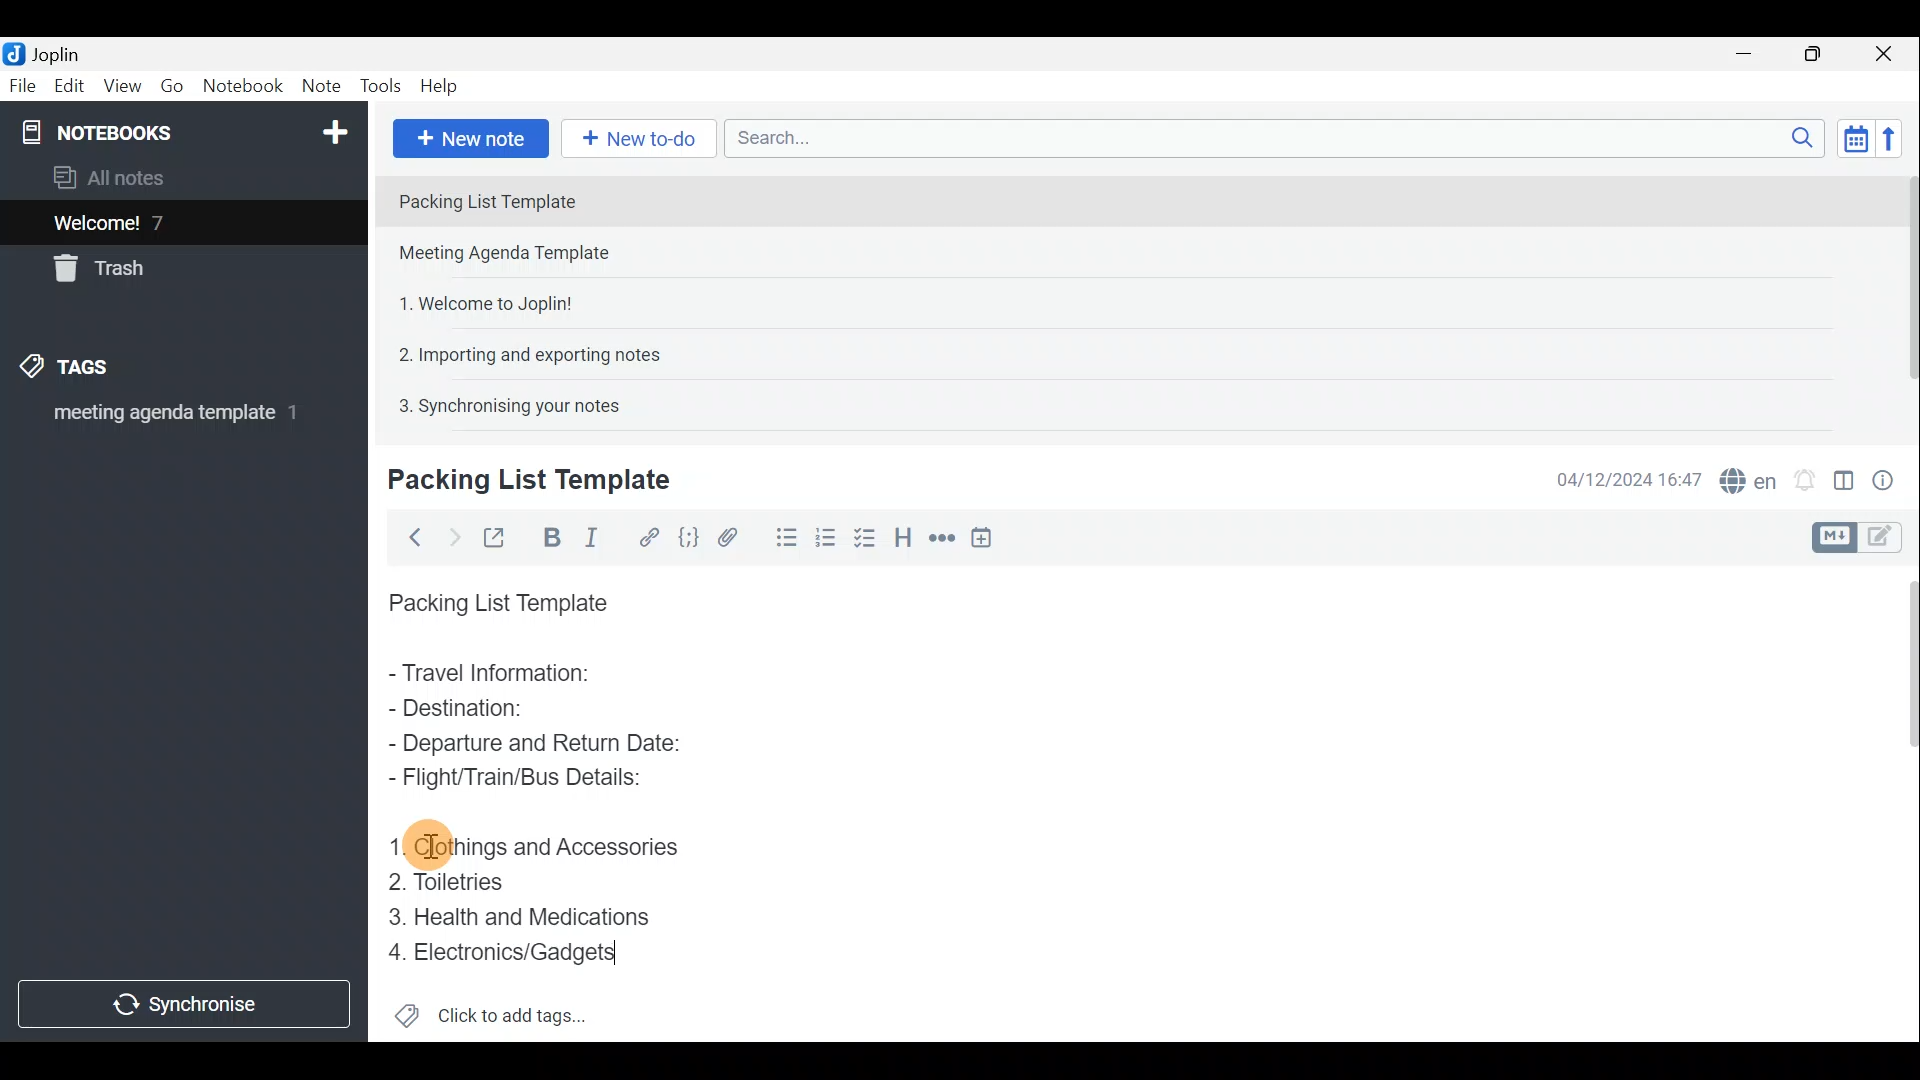 This screenshot has width=1920, height=1080. I want to click on Reverse sort order, so click(1896, 137).